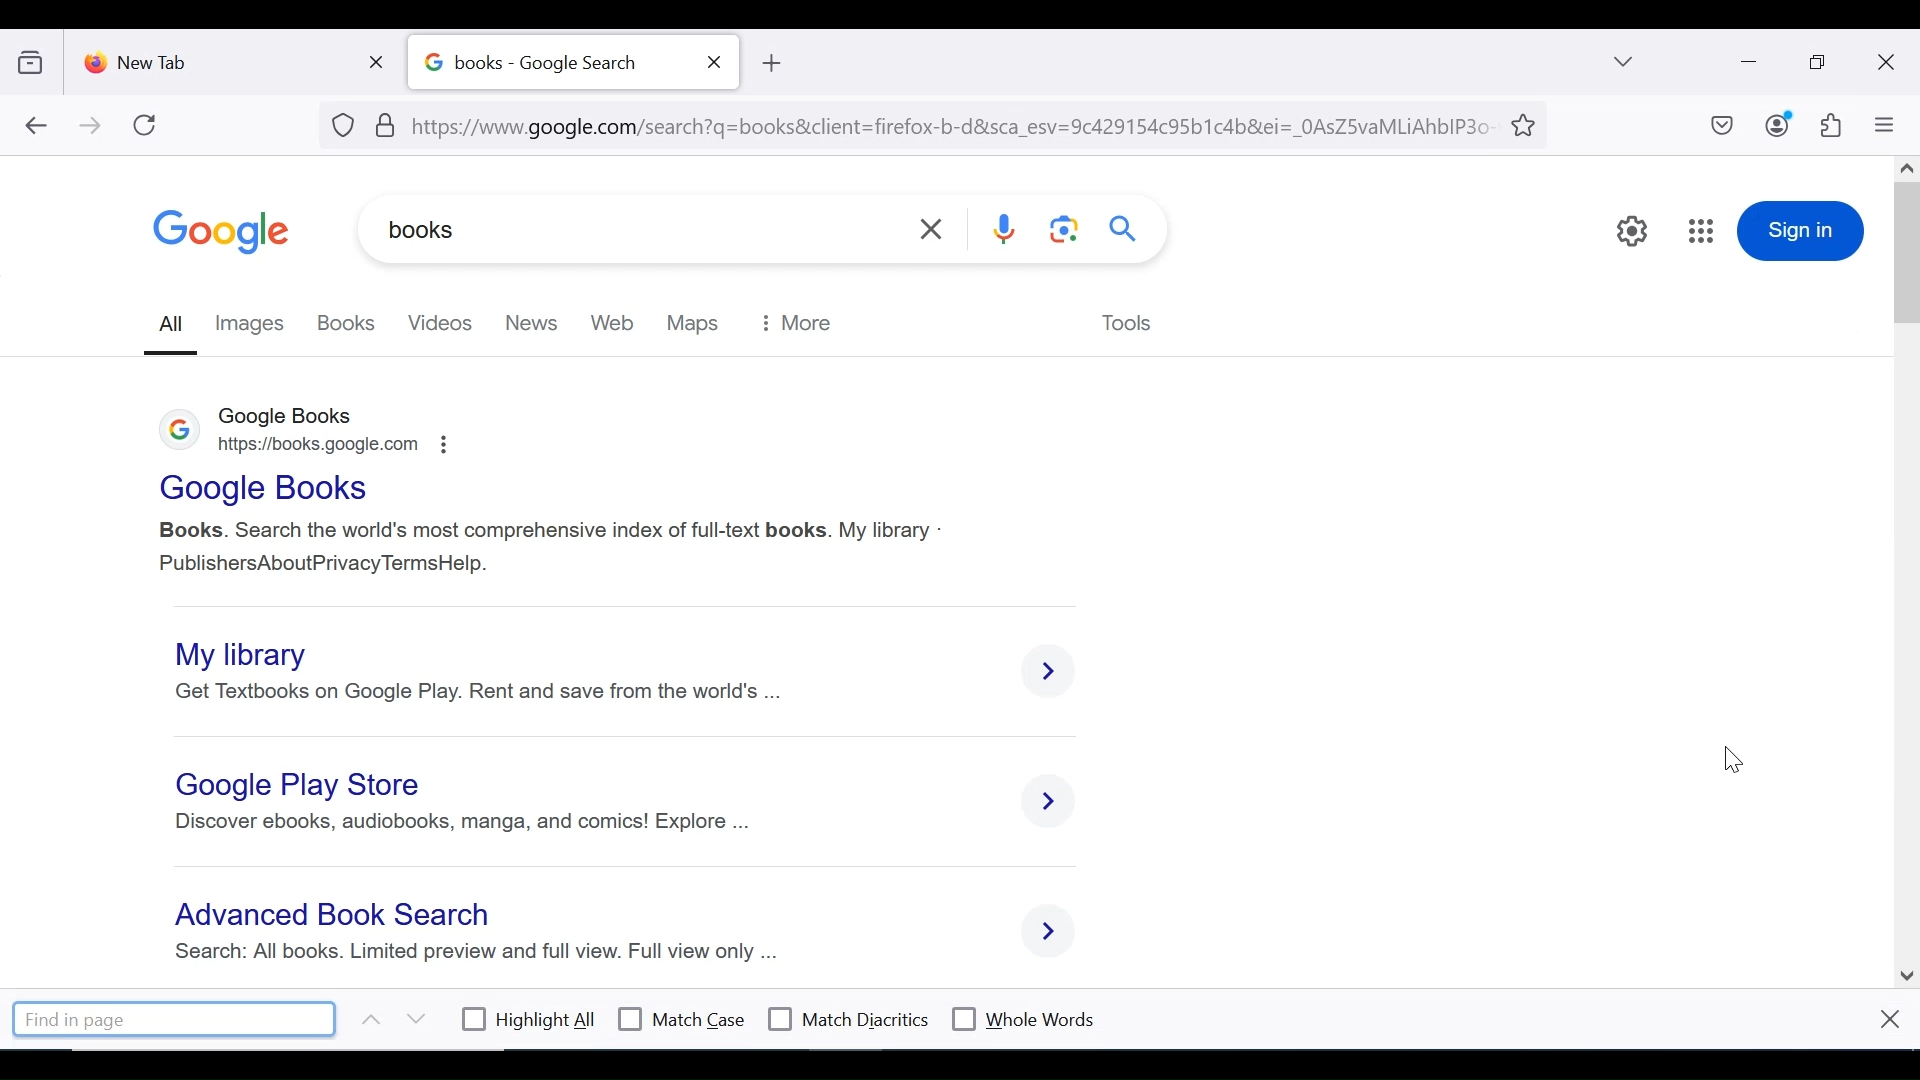  I want to click on show recent browsing across devices, so click(35, 59).